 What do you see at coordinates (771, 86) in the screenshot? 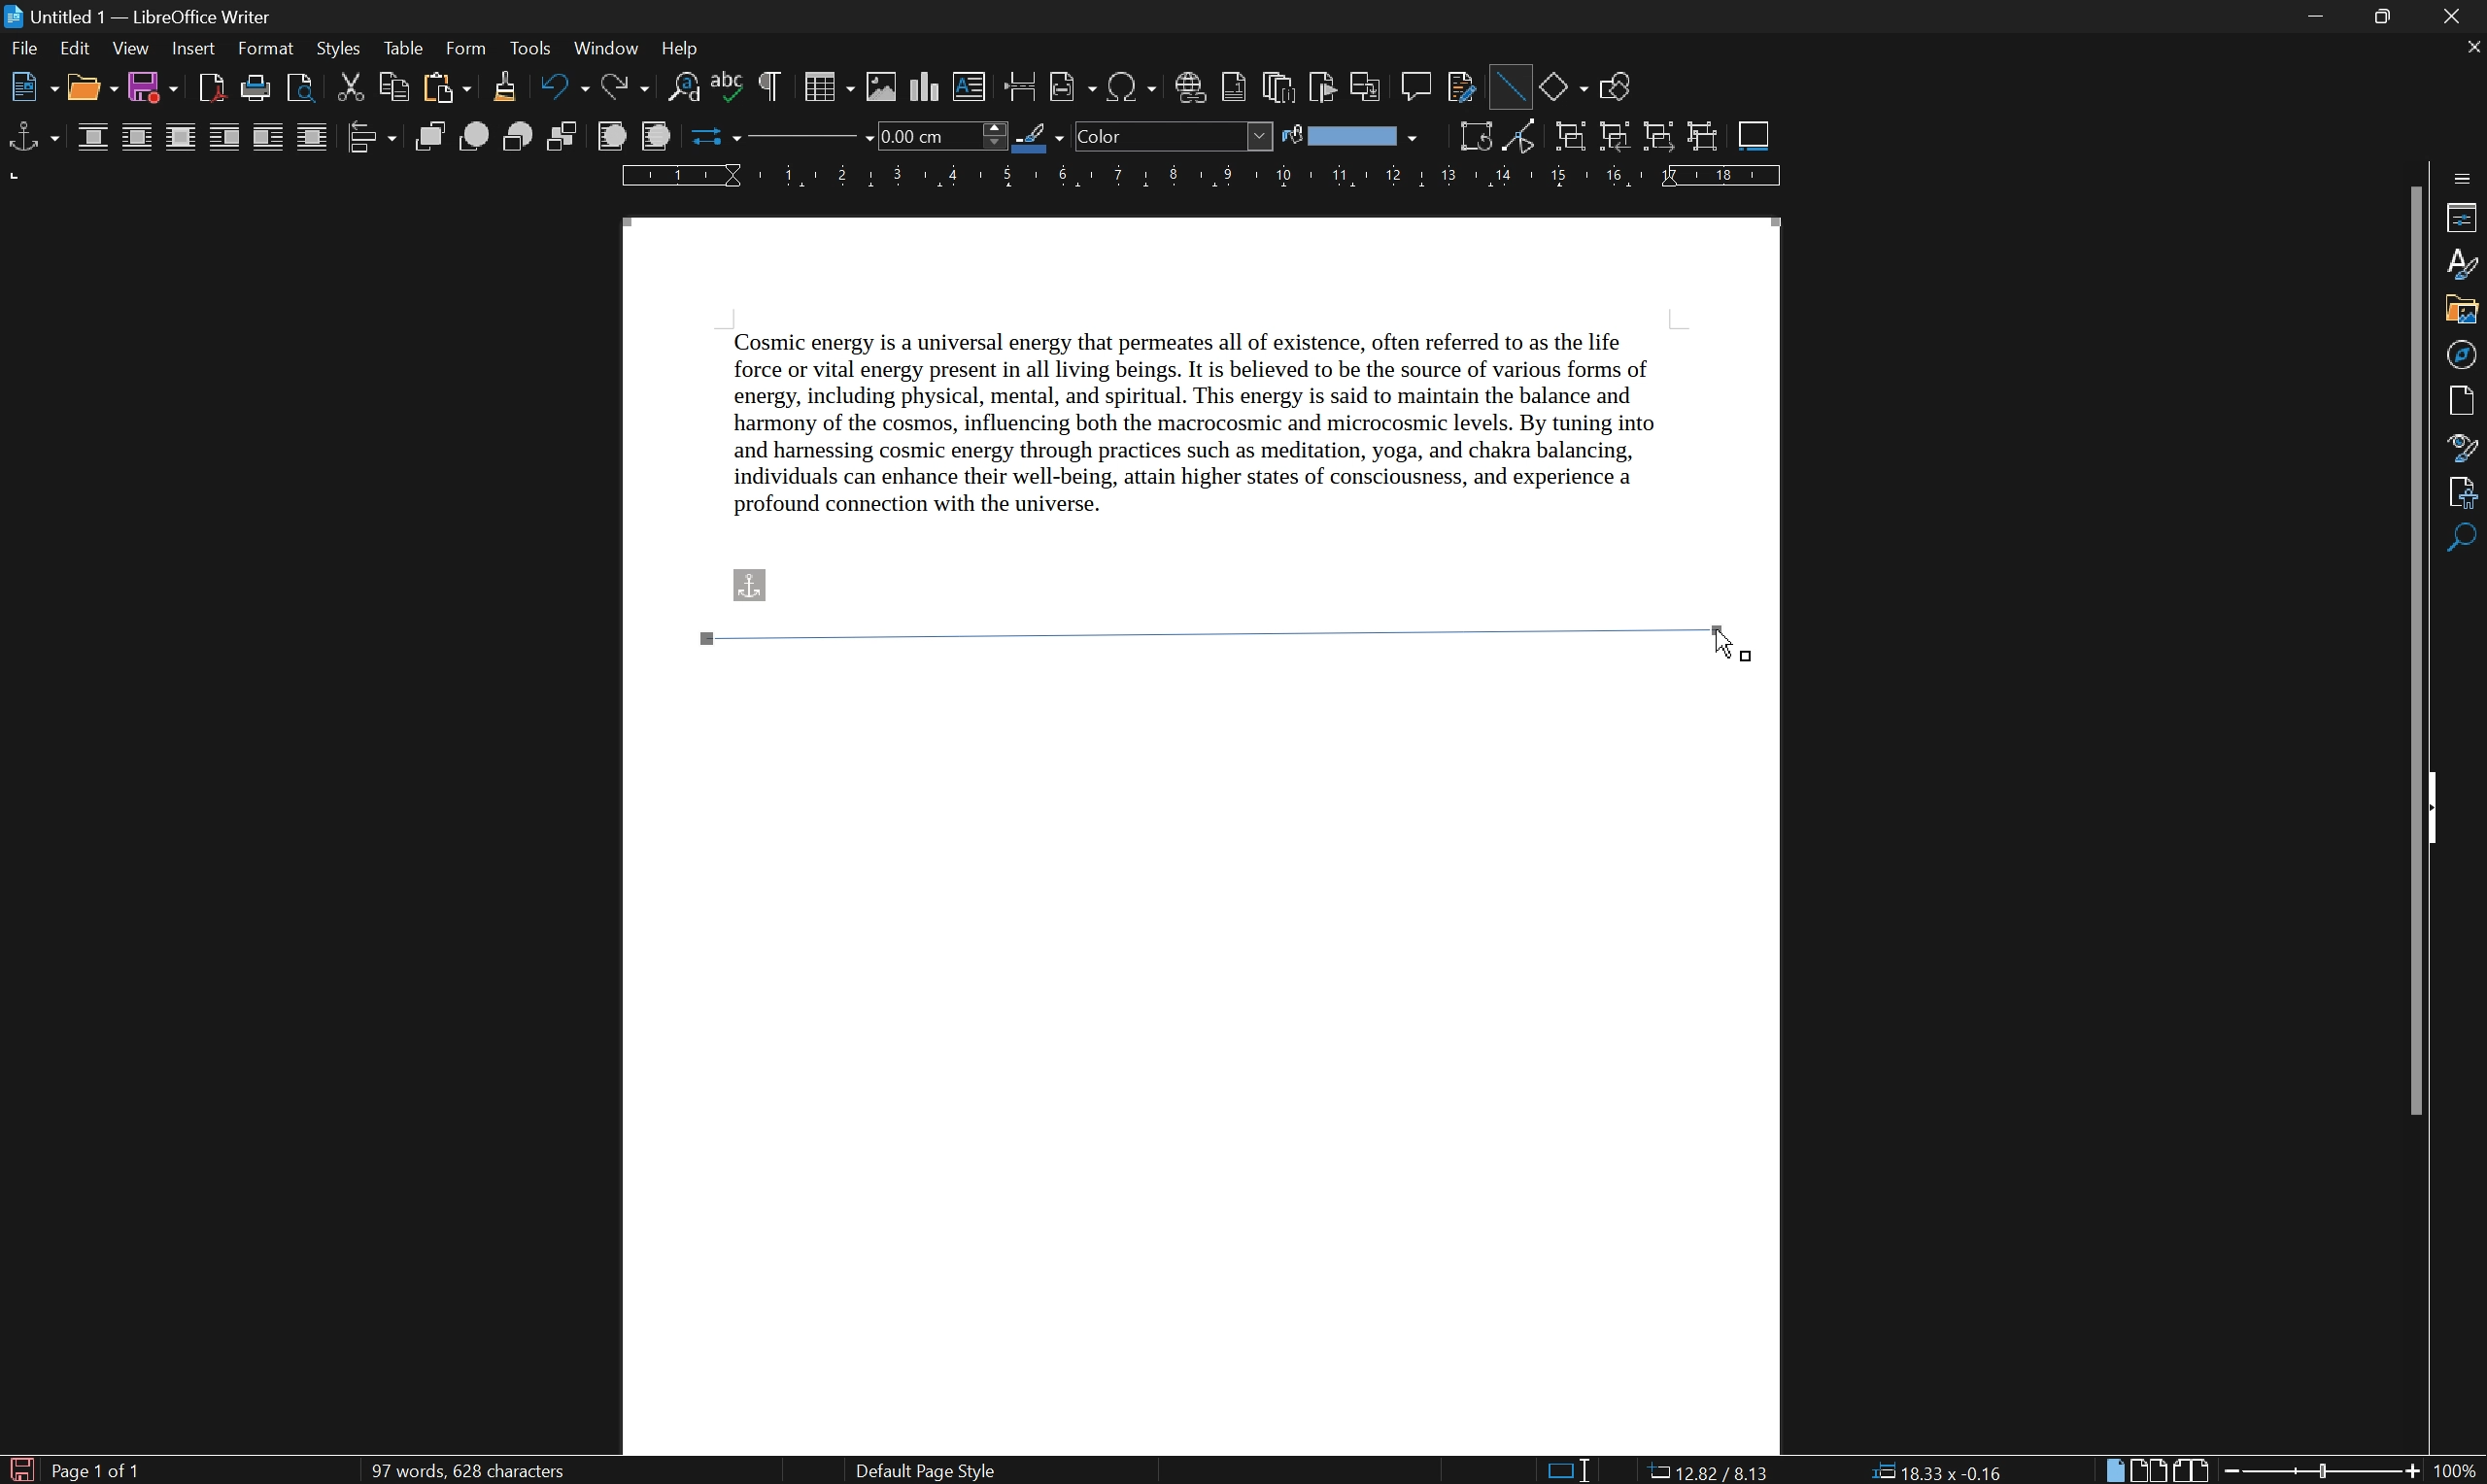
I see `toggle formatting marks` at bounding box center [771, 86].